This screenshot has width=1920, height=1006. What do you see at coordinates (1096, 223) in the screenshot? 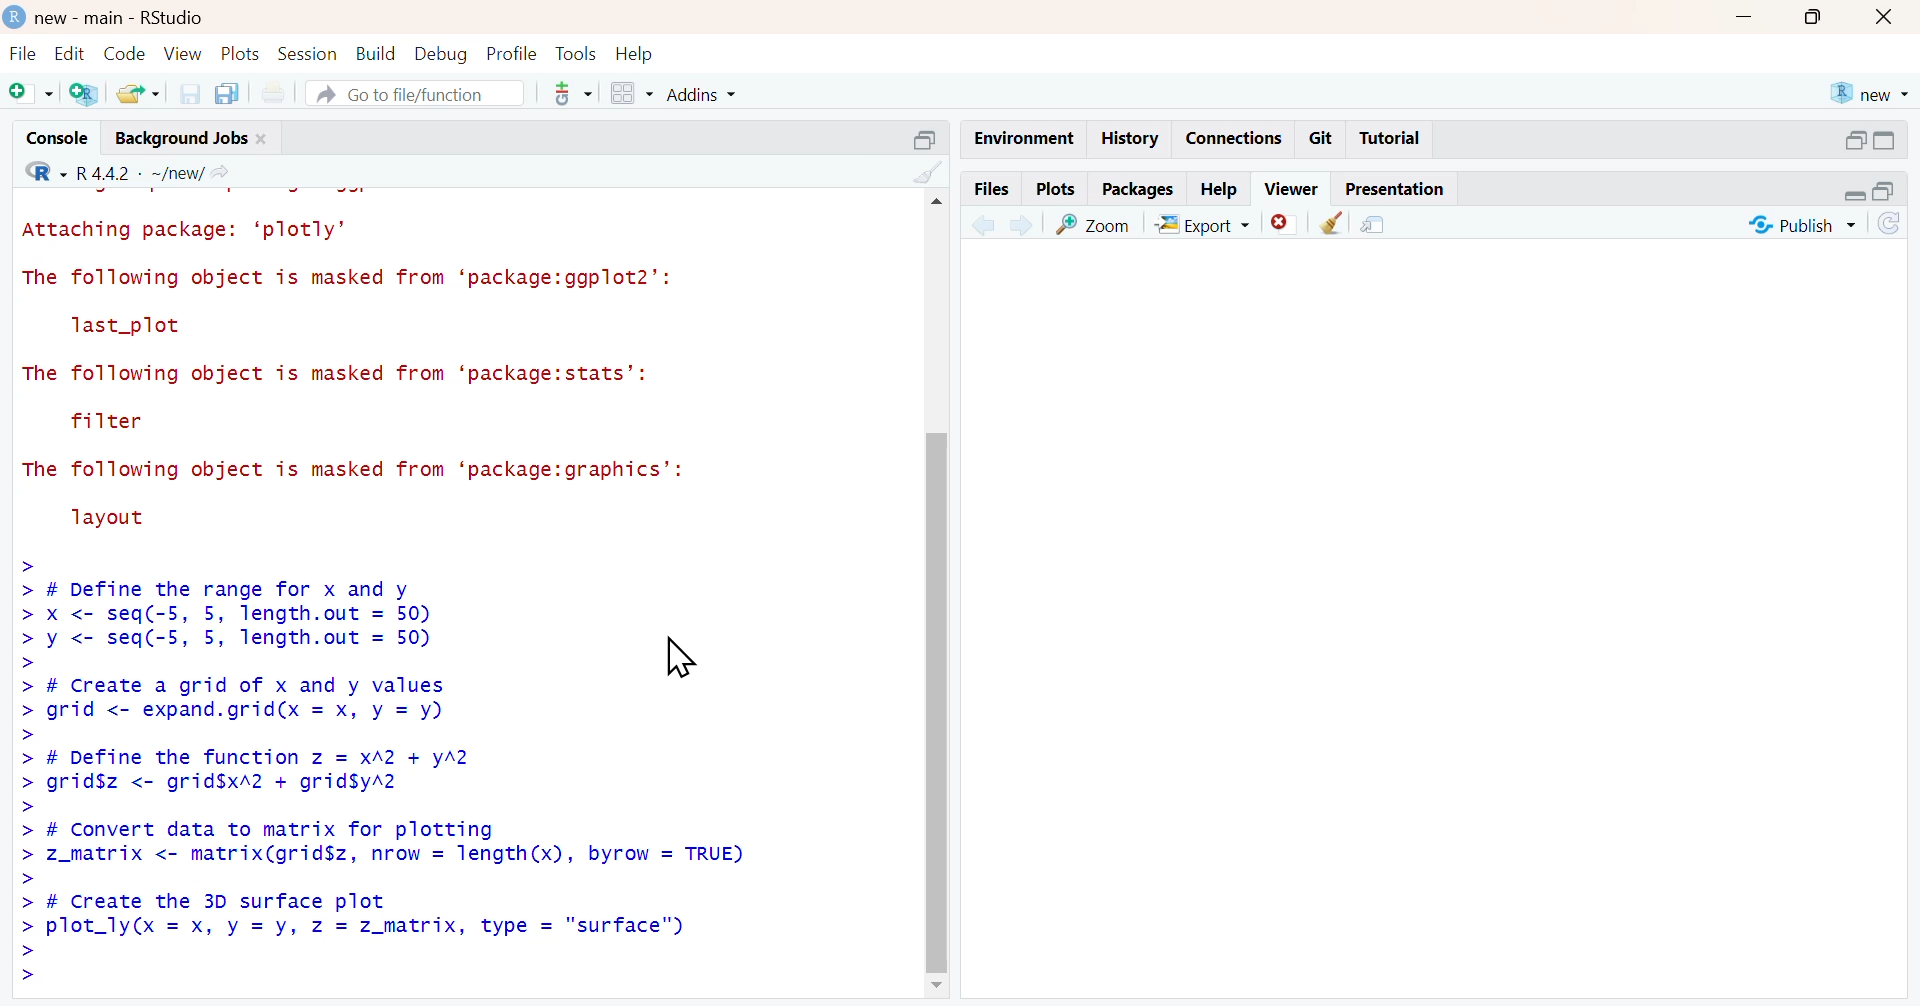
I see `view a larger version of  the plot in new window` at bounding box center [1096, 223].